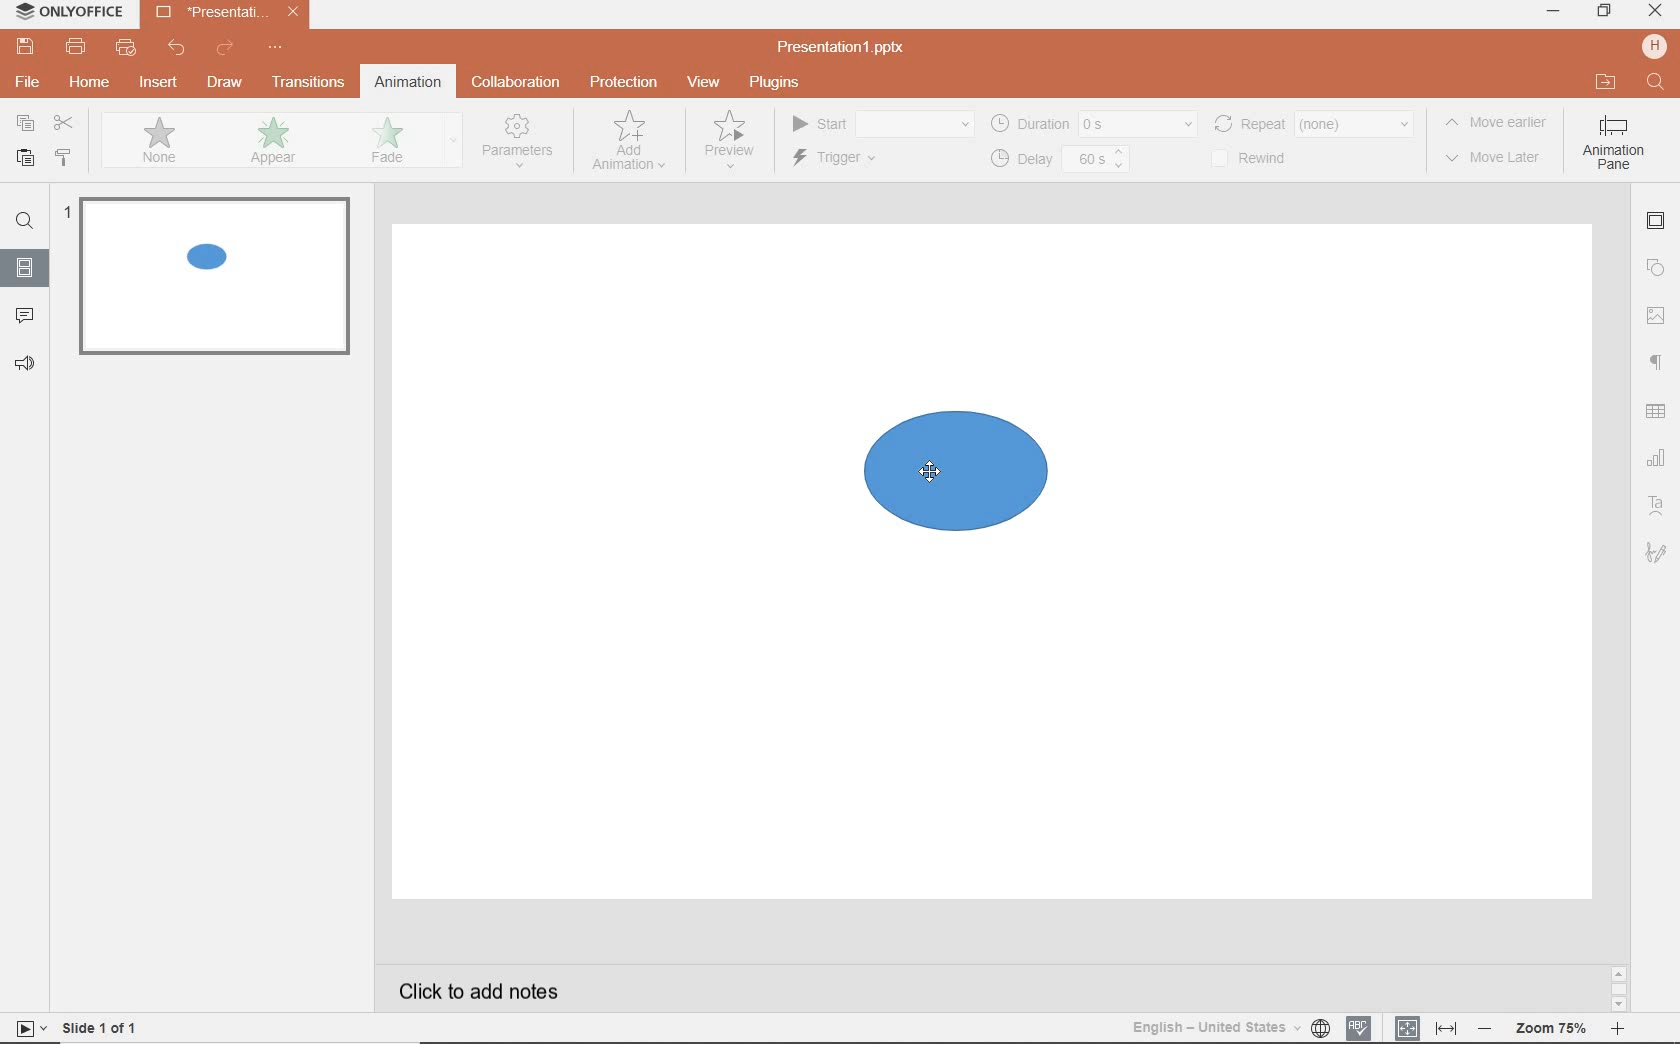  What do you see at coordinates (1226, 1029) in the screenshot?
I see `text language` at bounding box center [1226, 1029].